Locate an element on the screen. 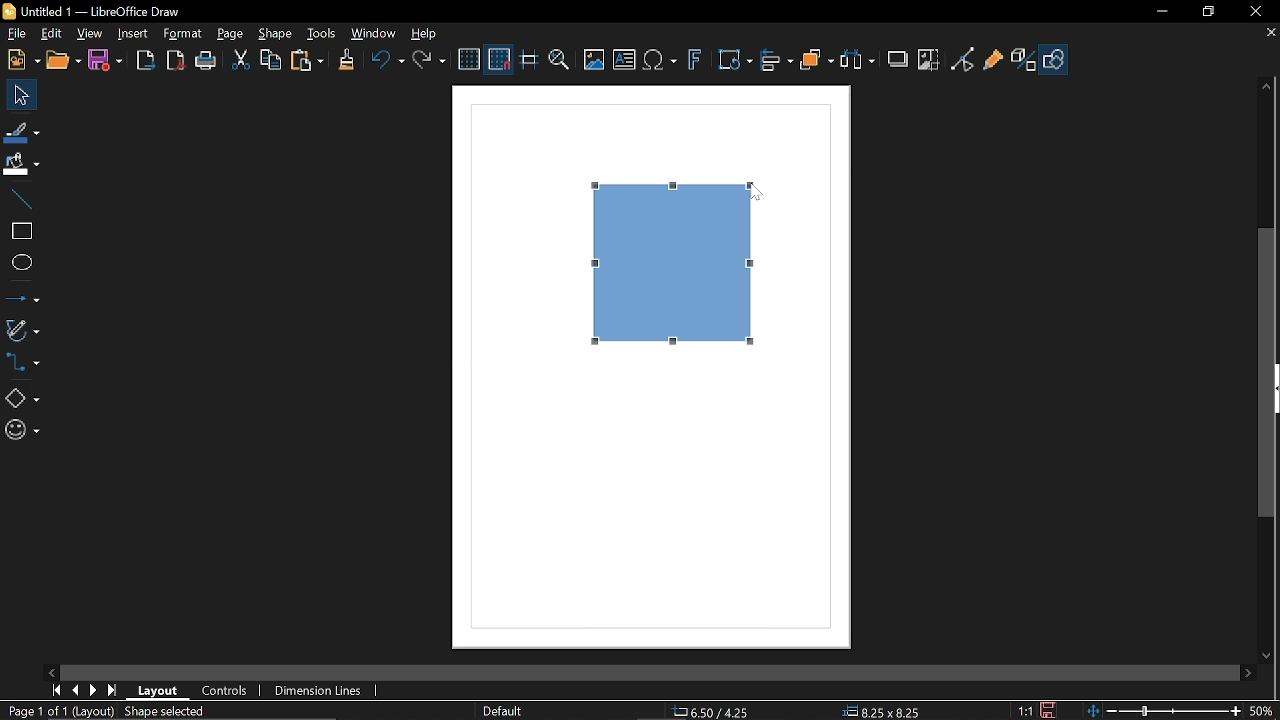 This screenshot has height=720, width=1280. Show draw functions is located at coordinates (1056, 59).